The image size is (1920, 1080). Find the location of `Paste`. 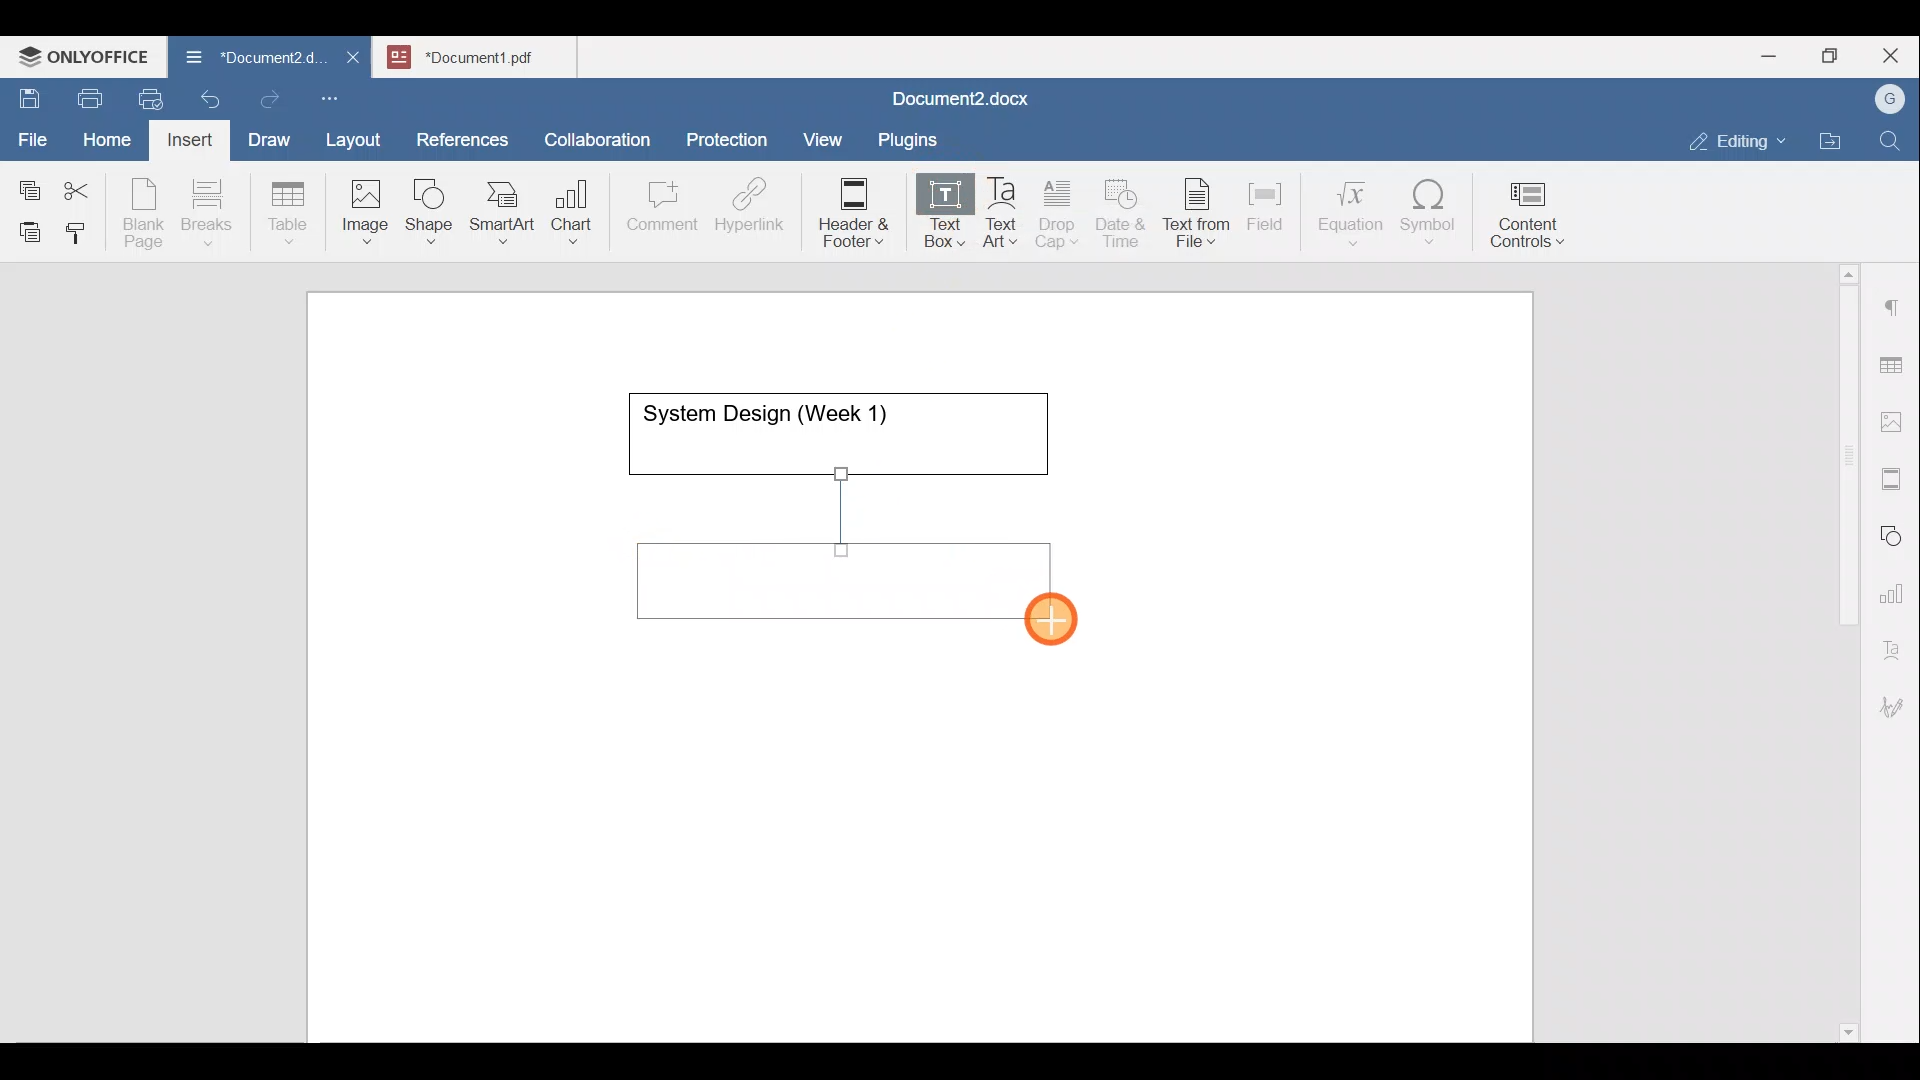

Paste is located at coordinates (25, 227).